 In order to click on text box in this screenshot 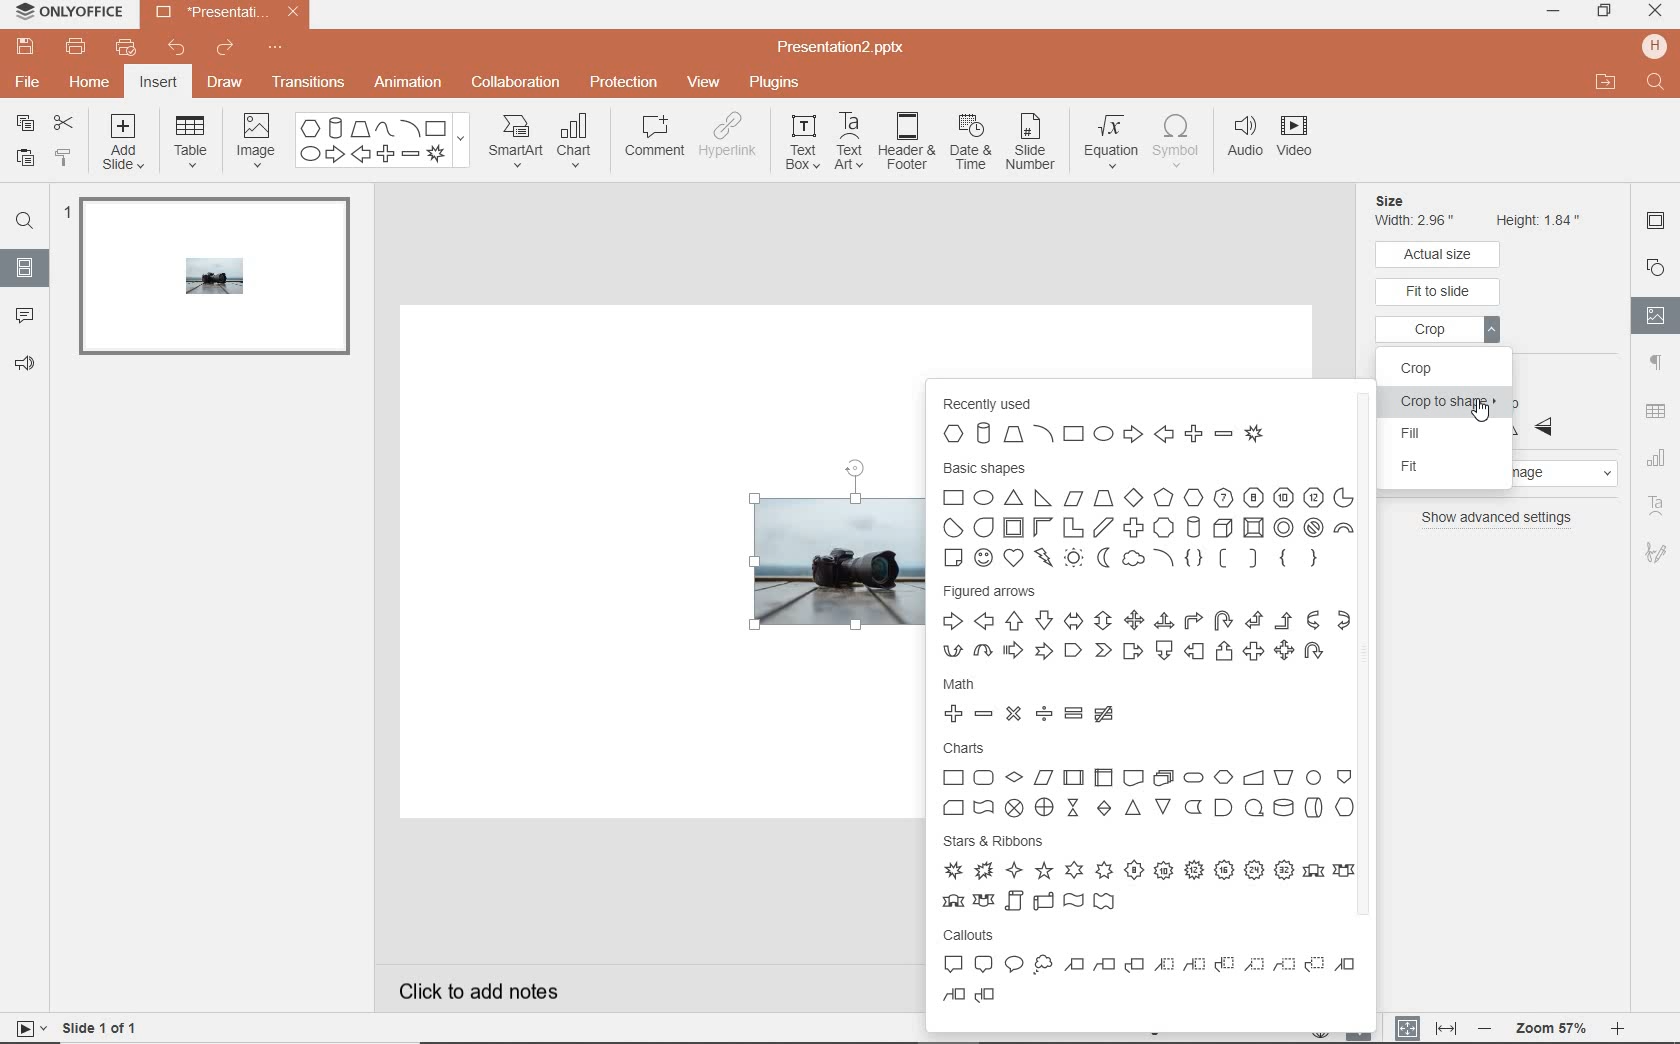, I will do `click(802, 145)`.